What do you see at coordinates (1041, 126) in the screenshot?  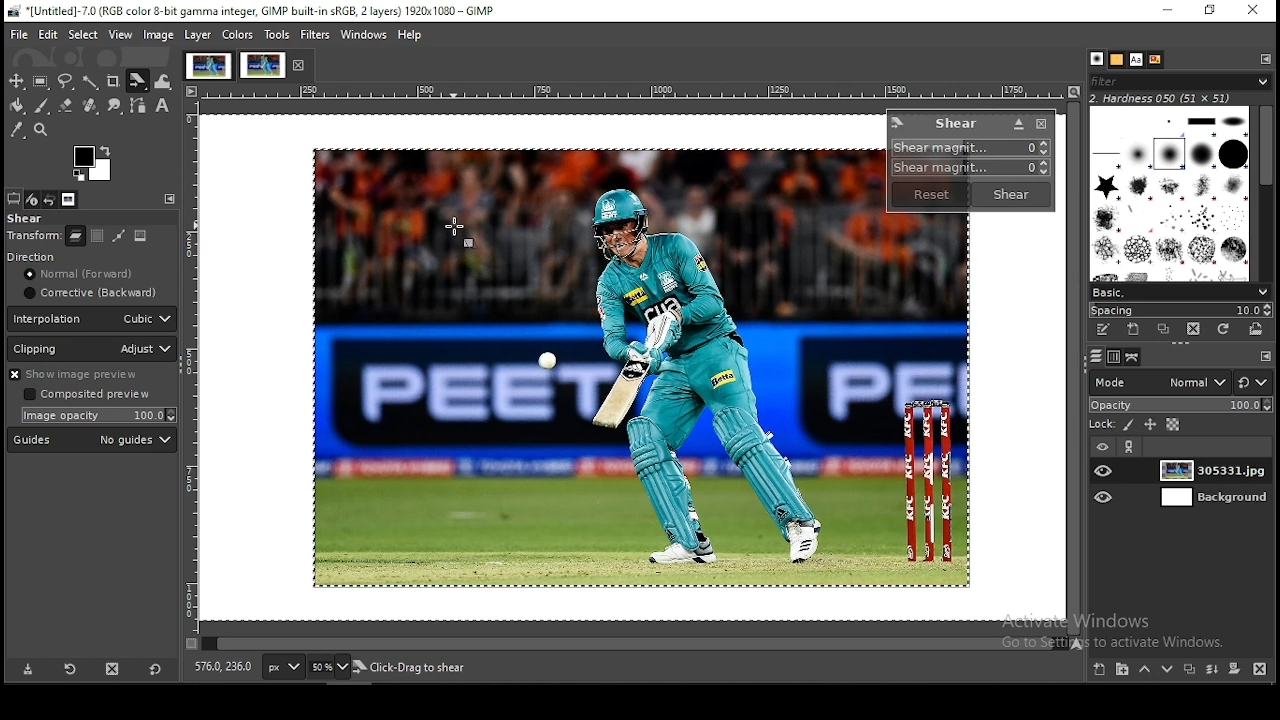 I see `close` at bounding box center [1041, 126].